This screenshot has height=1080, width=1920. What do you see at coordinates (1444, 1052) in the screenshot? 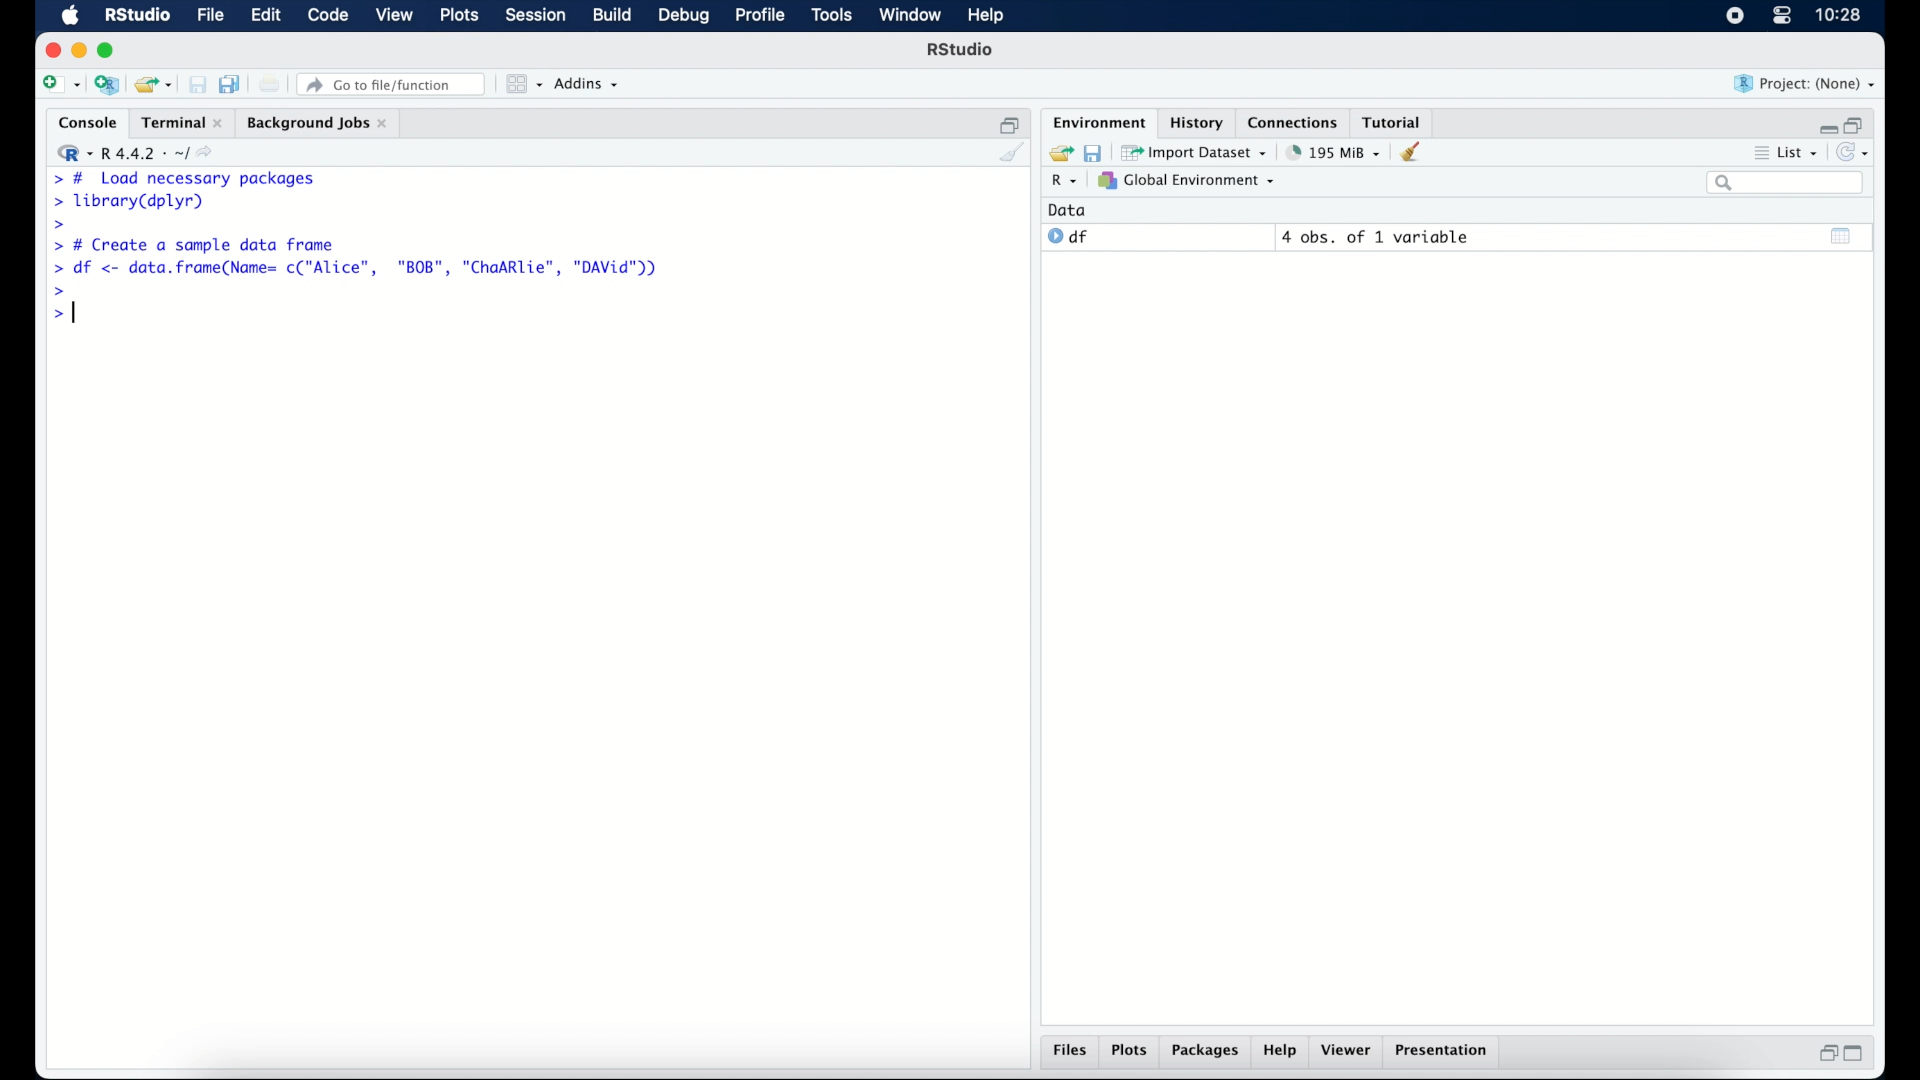
I see `presentation` at bounding box center [1444, 1052].